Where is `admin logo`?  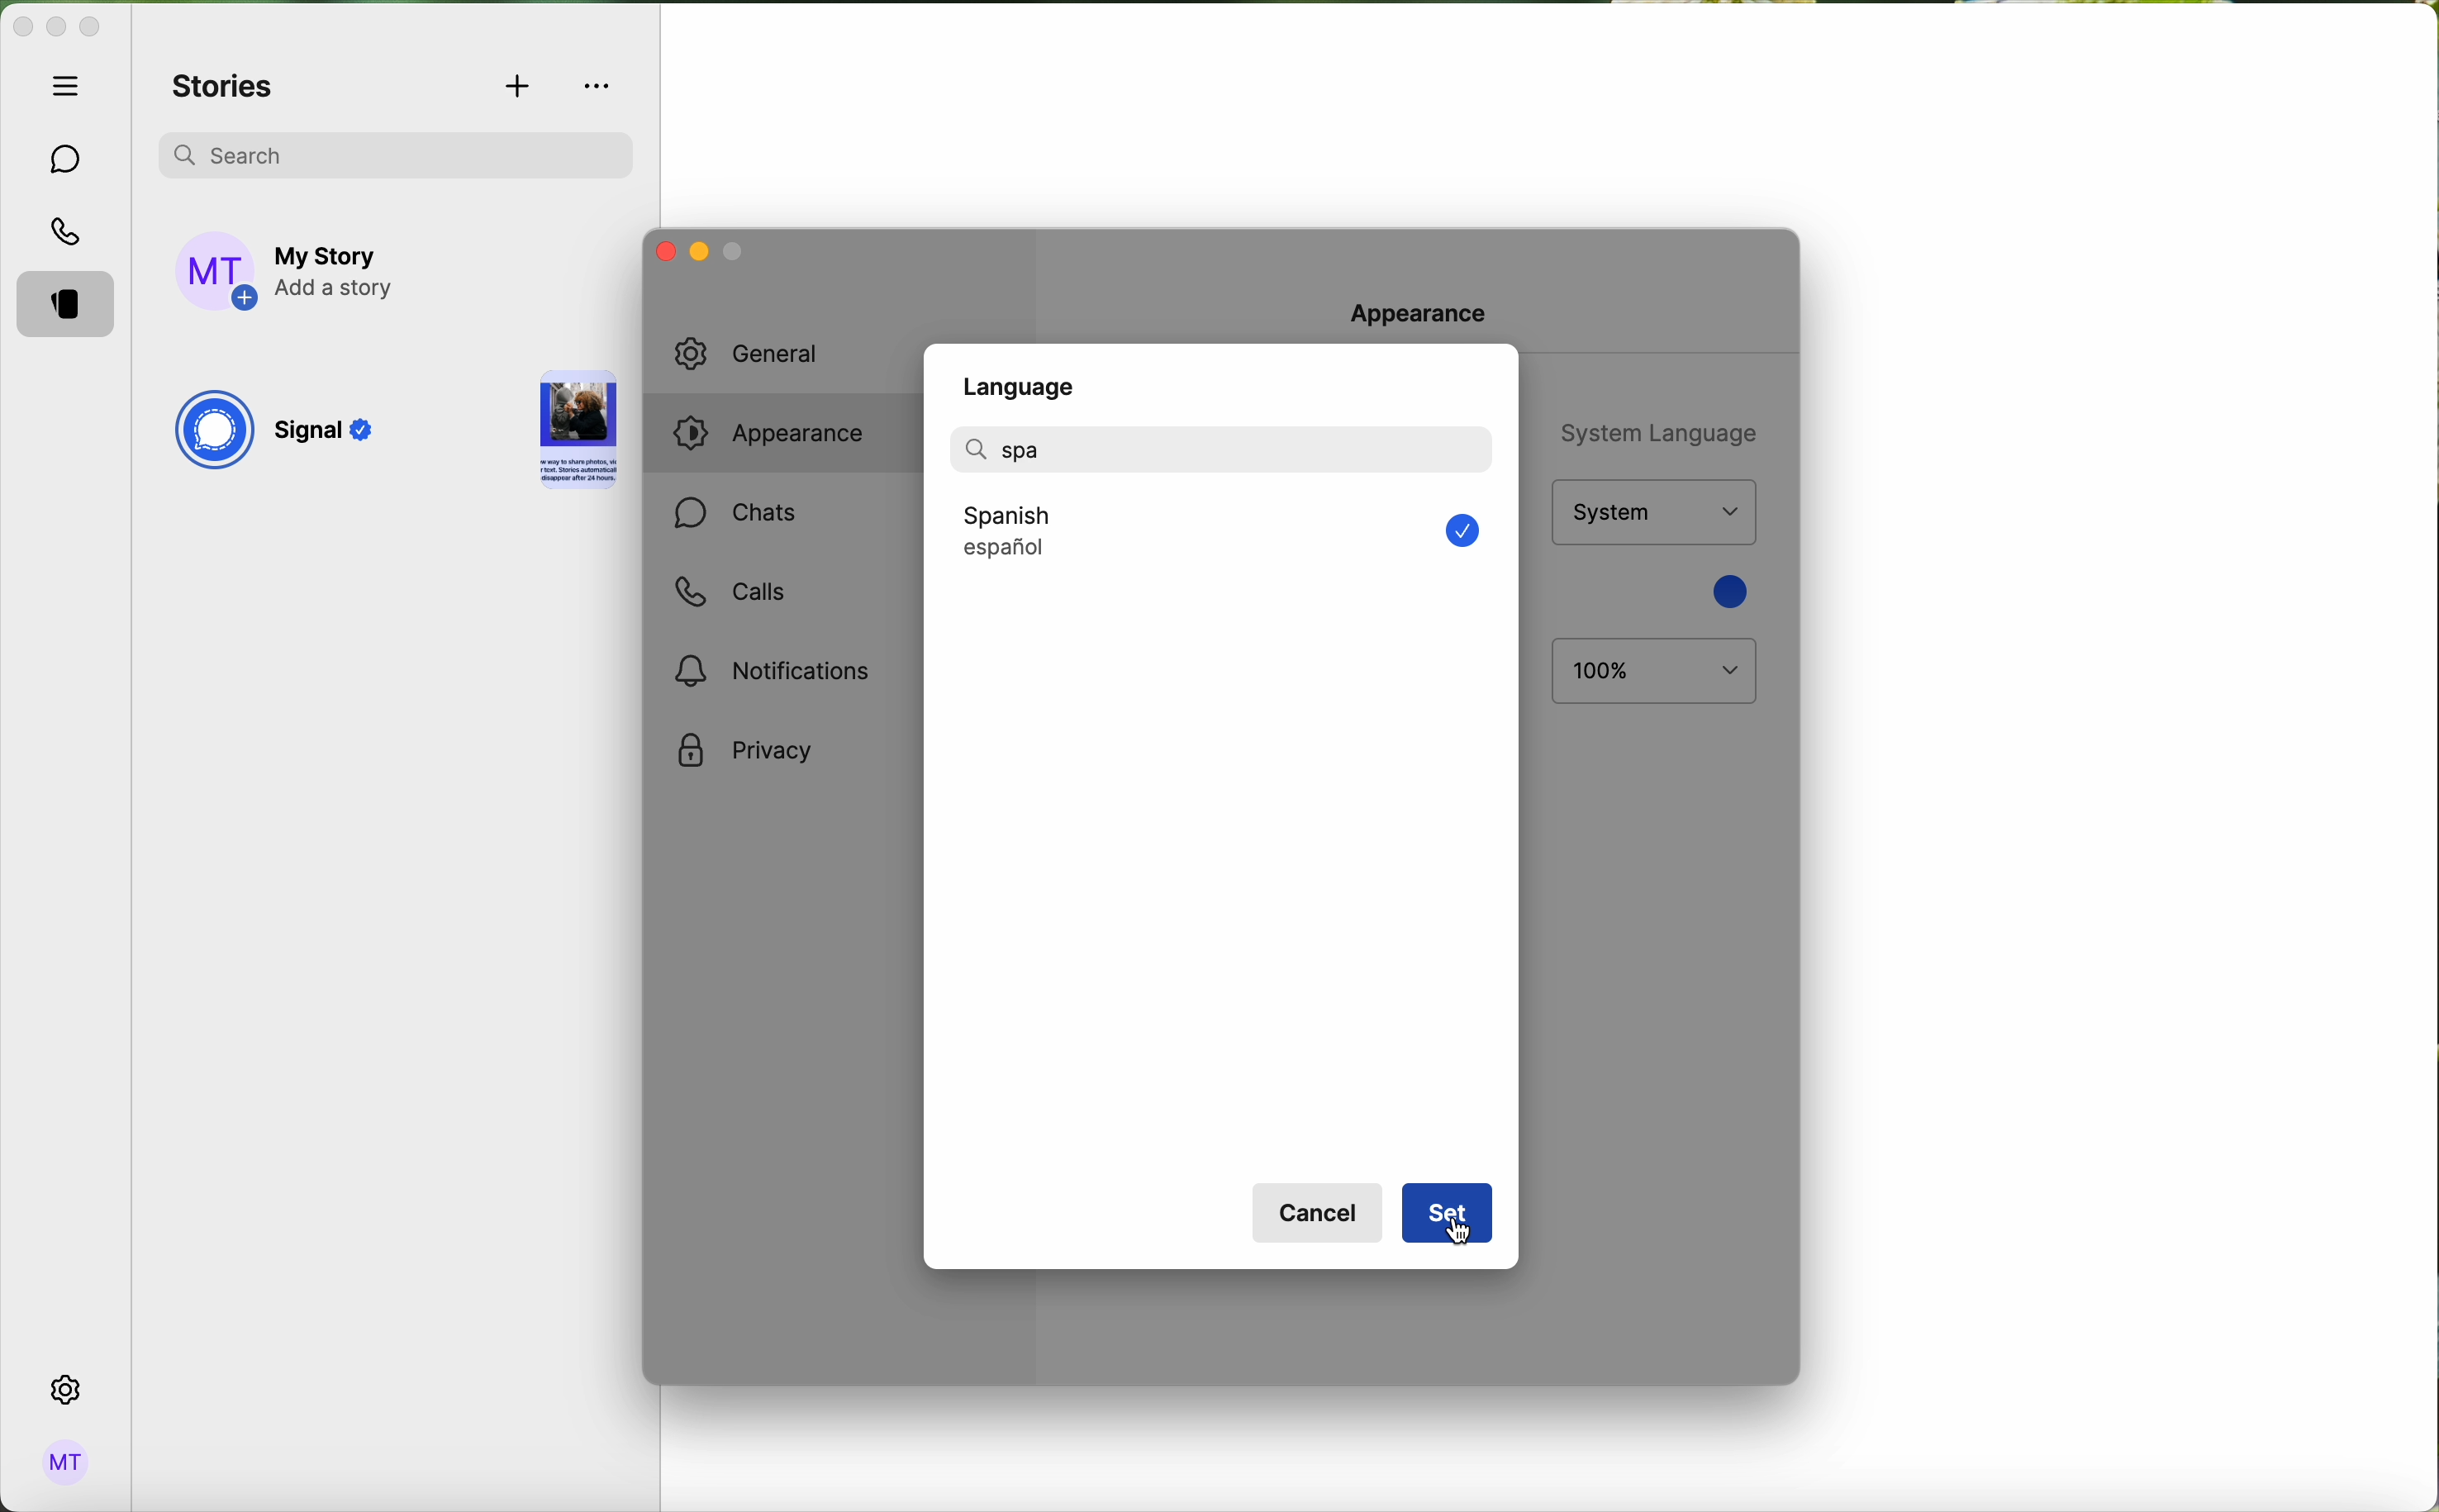
admin logo is located at coordinates (62, 1463).